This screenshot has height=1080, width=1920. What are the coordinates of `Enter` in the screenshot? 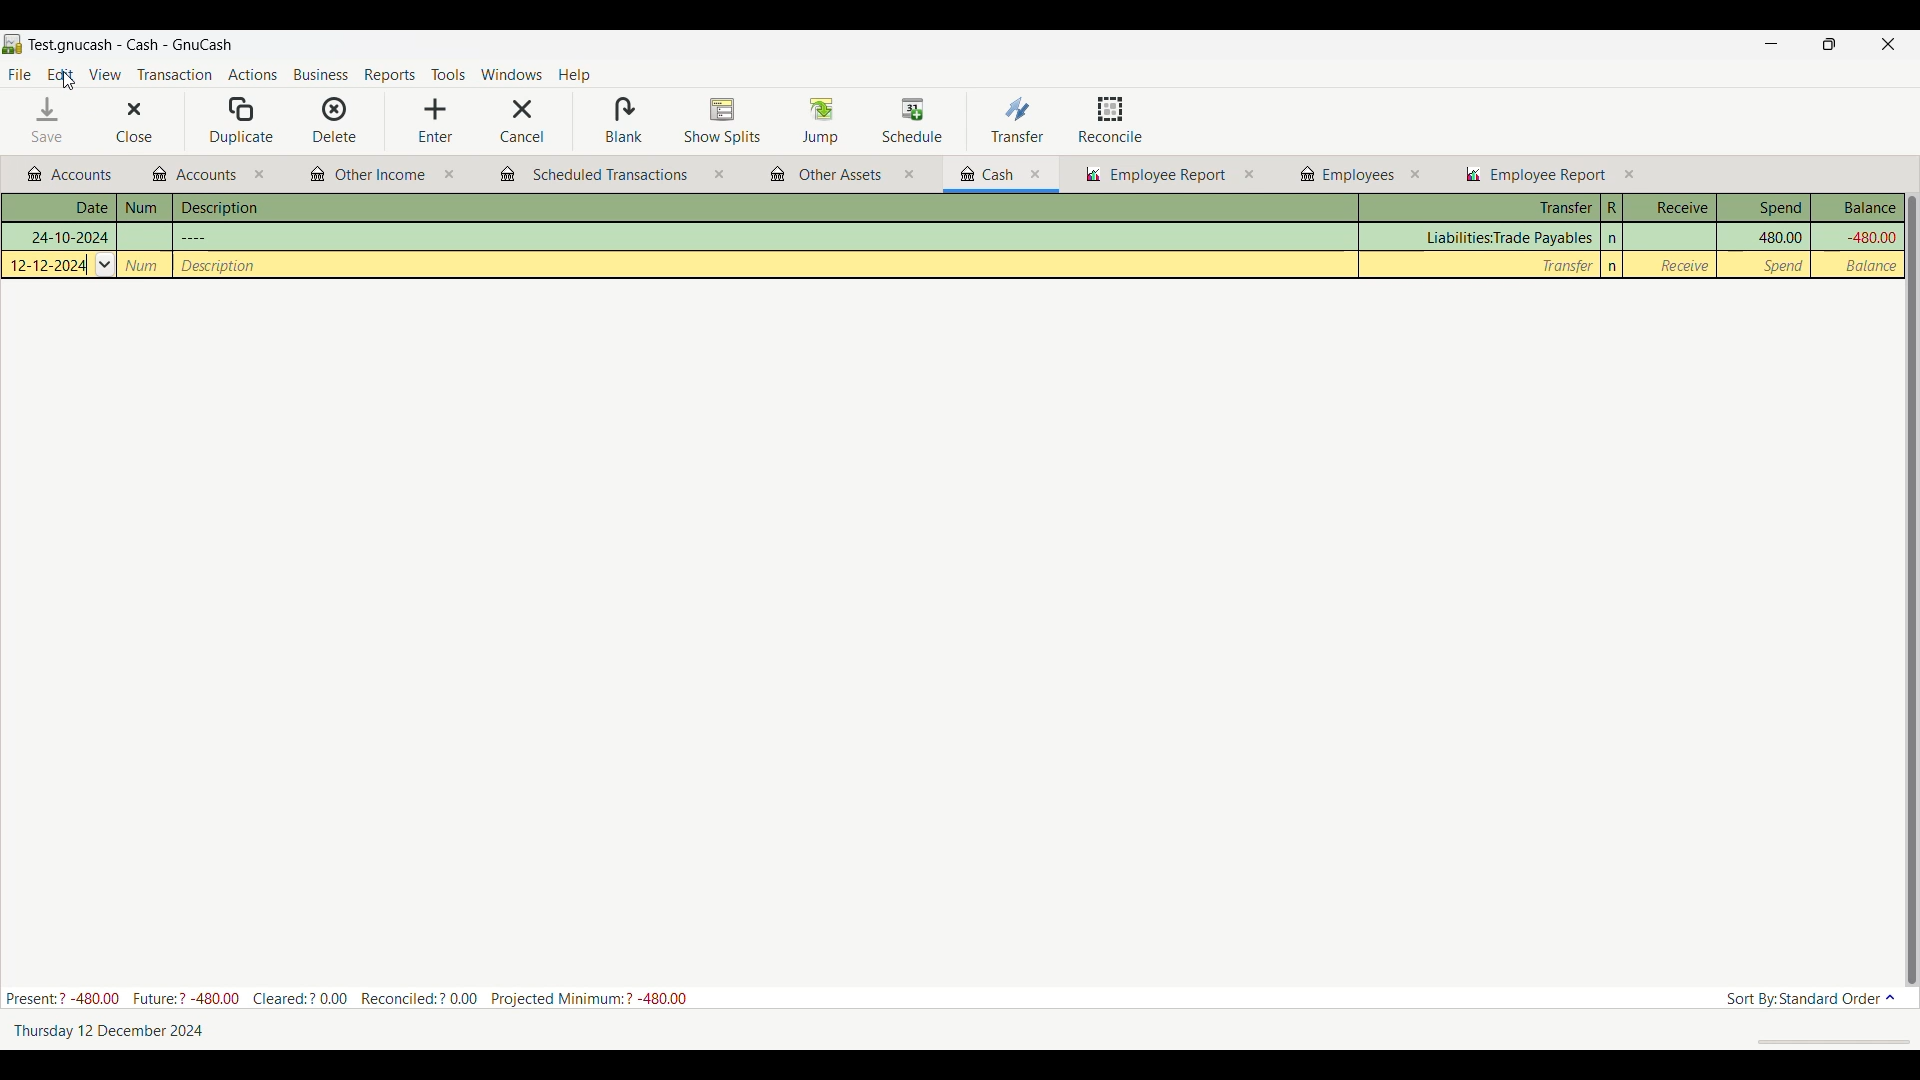 It's located at (434, 121).